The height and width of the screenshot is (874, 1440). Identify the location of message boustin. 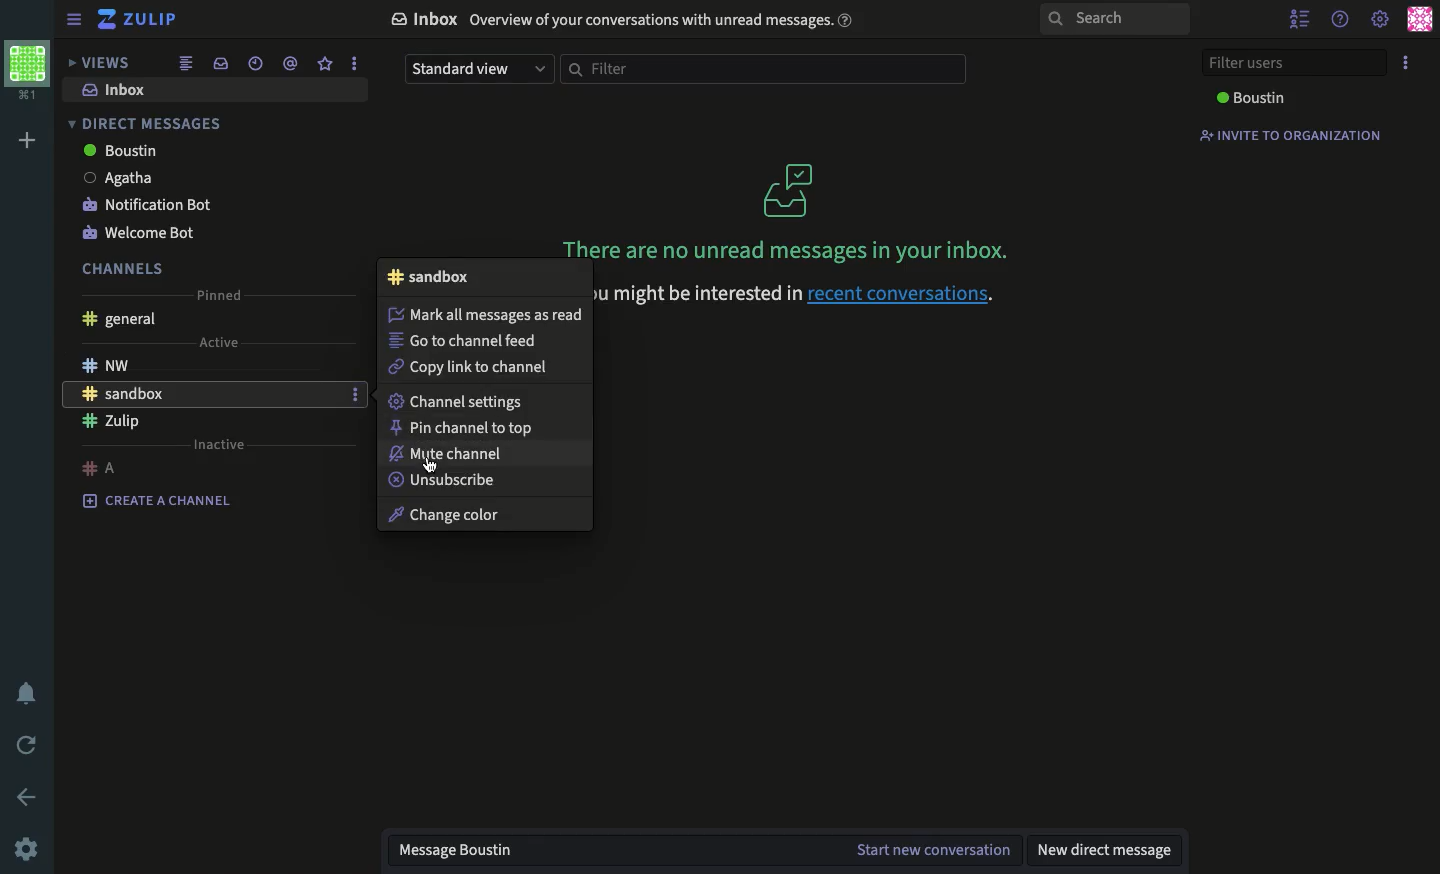
(467, 852).